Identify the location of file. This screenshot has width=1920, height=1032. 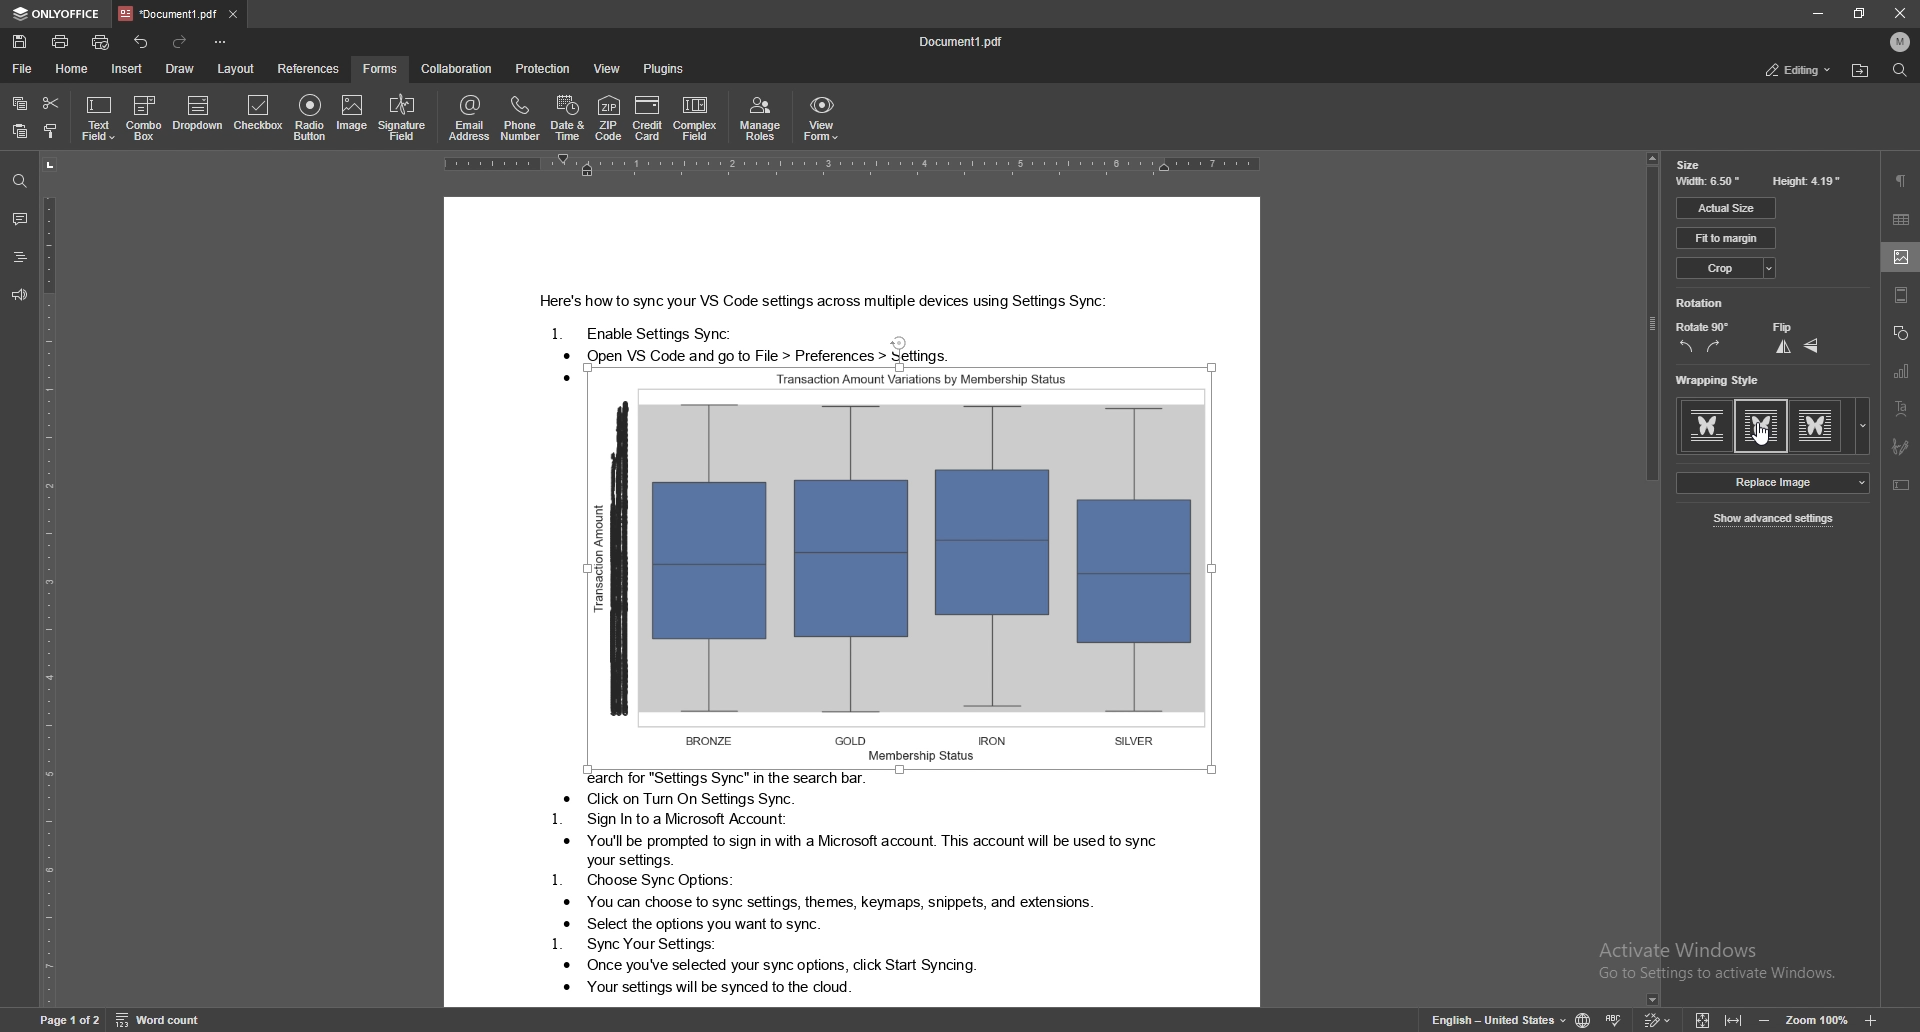
(24, 69).